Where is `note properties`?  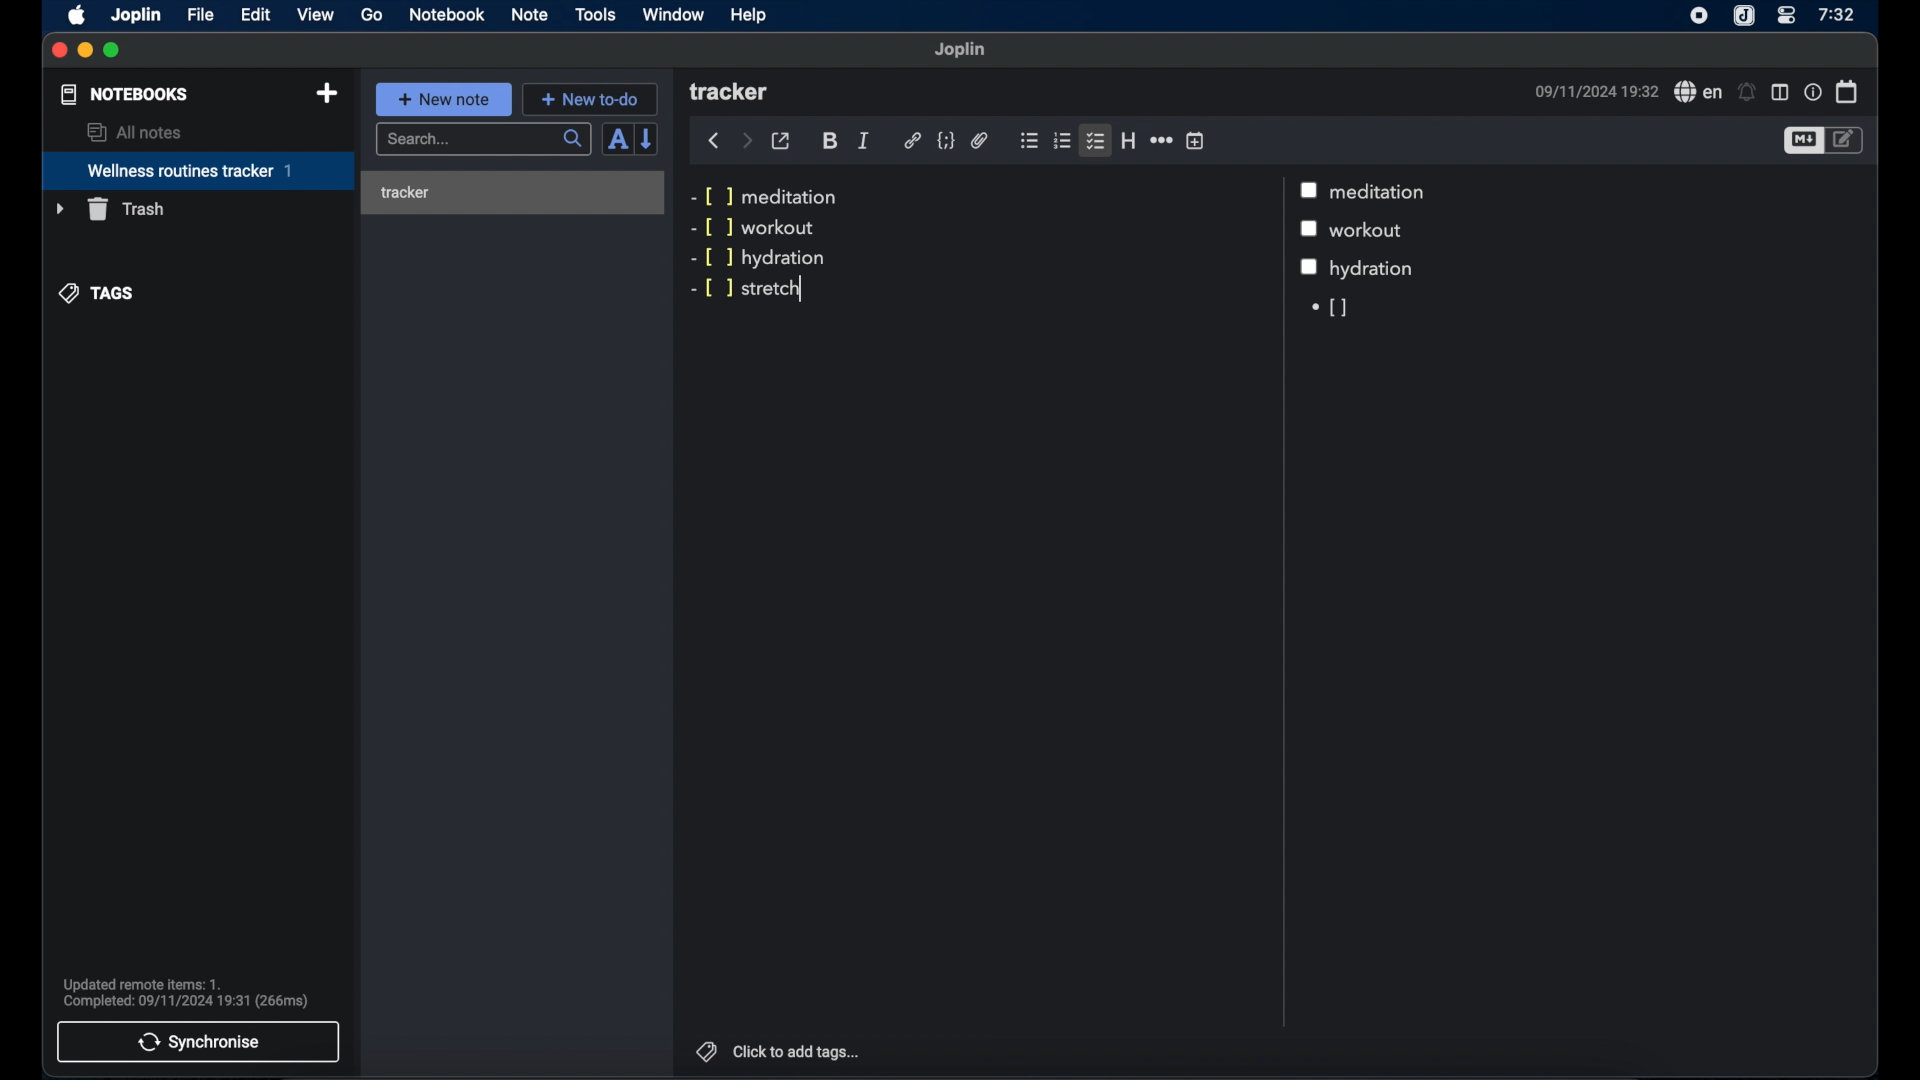
note properties is located at coordinates (1812, 91).